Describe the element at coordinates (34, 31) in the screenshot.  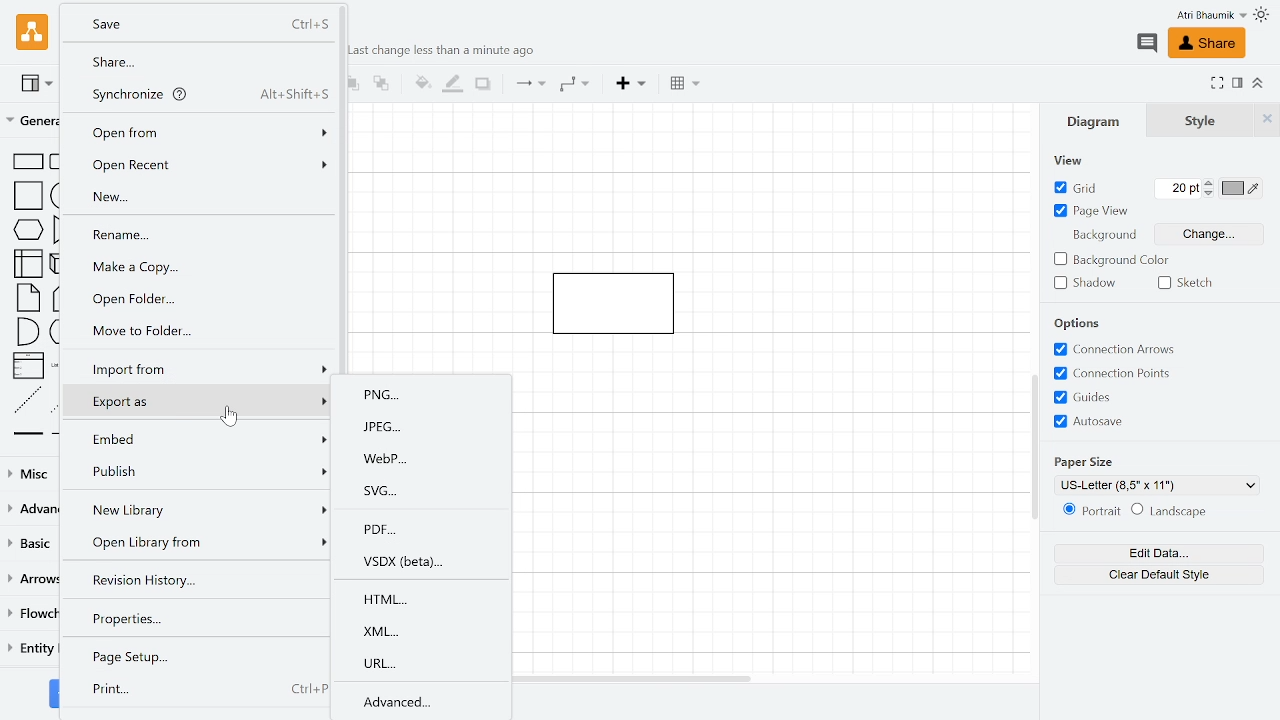
I see `Draw.io logo` at that location.